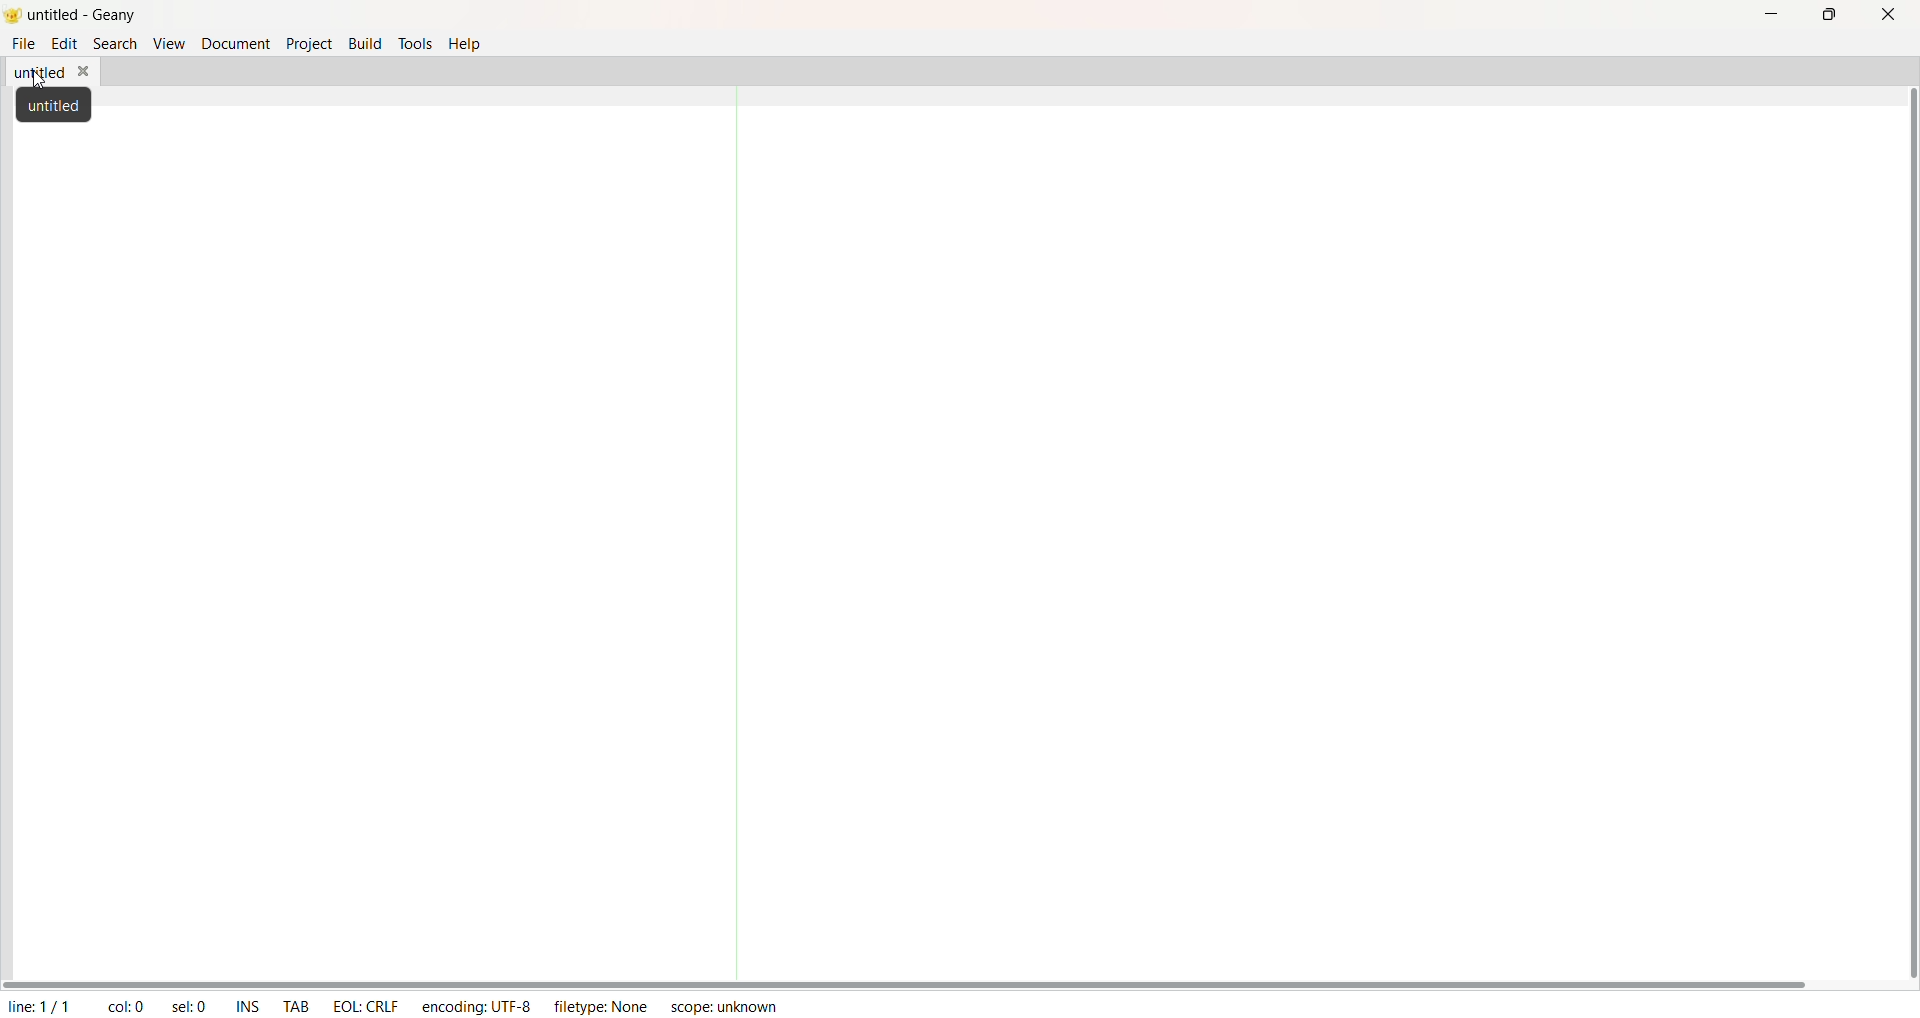  What do you see at coordinates (419, 41) in the screenshot?
I see `Tools` at bounding box center [419, 41].